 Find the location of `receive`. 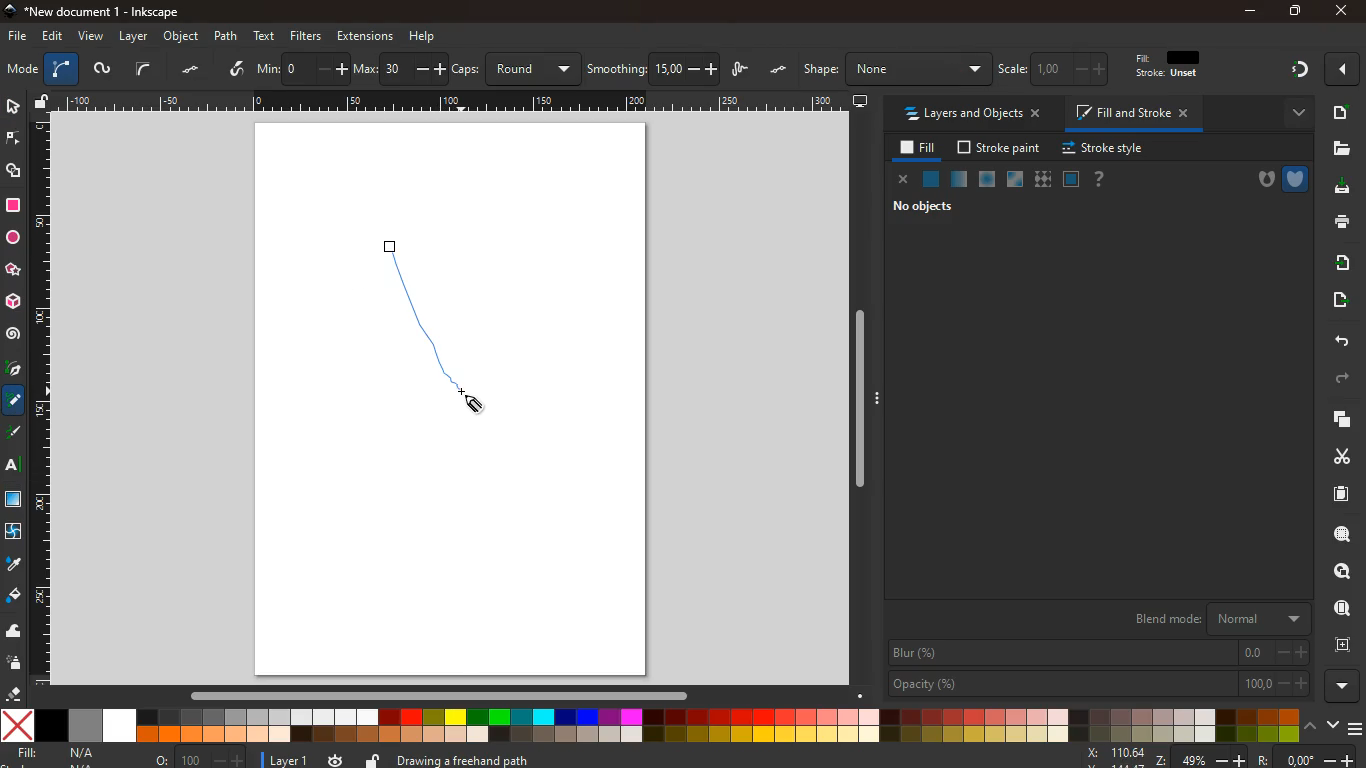

receive is located at coordinates (1341, 261).